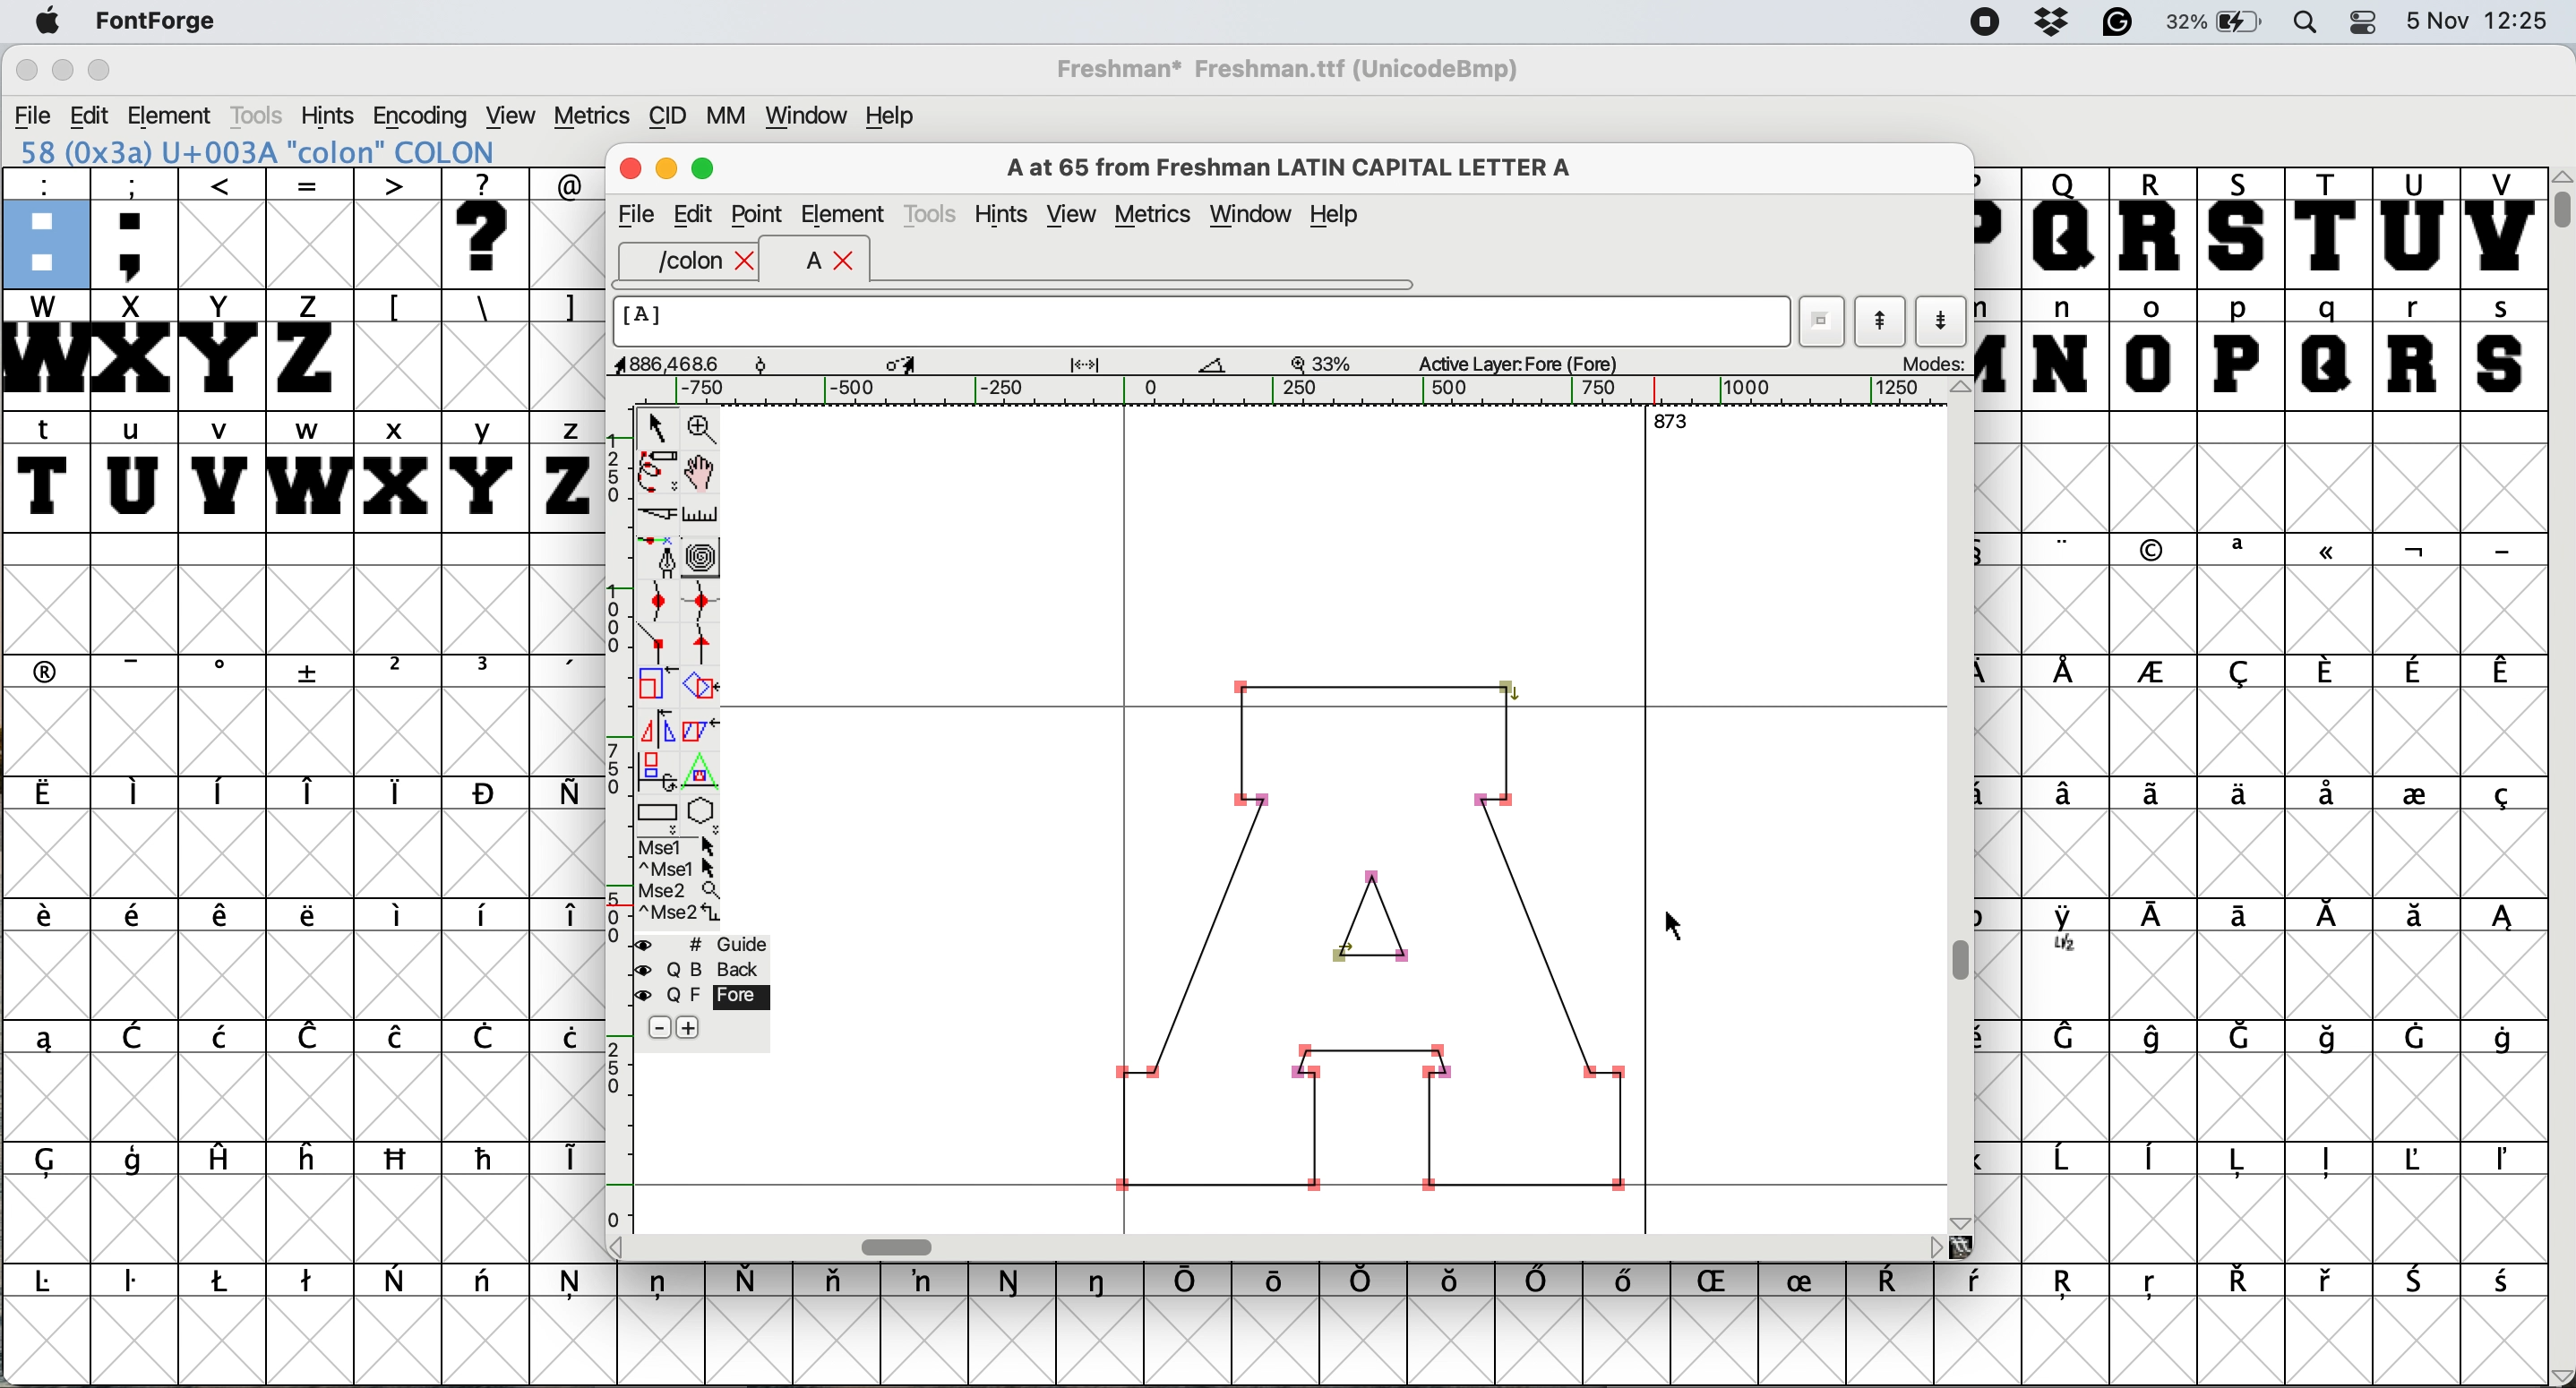 This screenshot has height=1388, width=2576. Describe the element at coordinates (141, 670) in the screenshot. I see `symbol` at that location.